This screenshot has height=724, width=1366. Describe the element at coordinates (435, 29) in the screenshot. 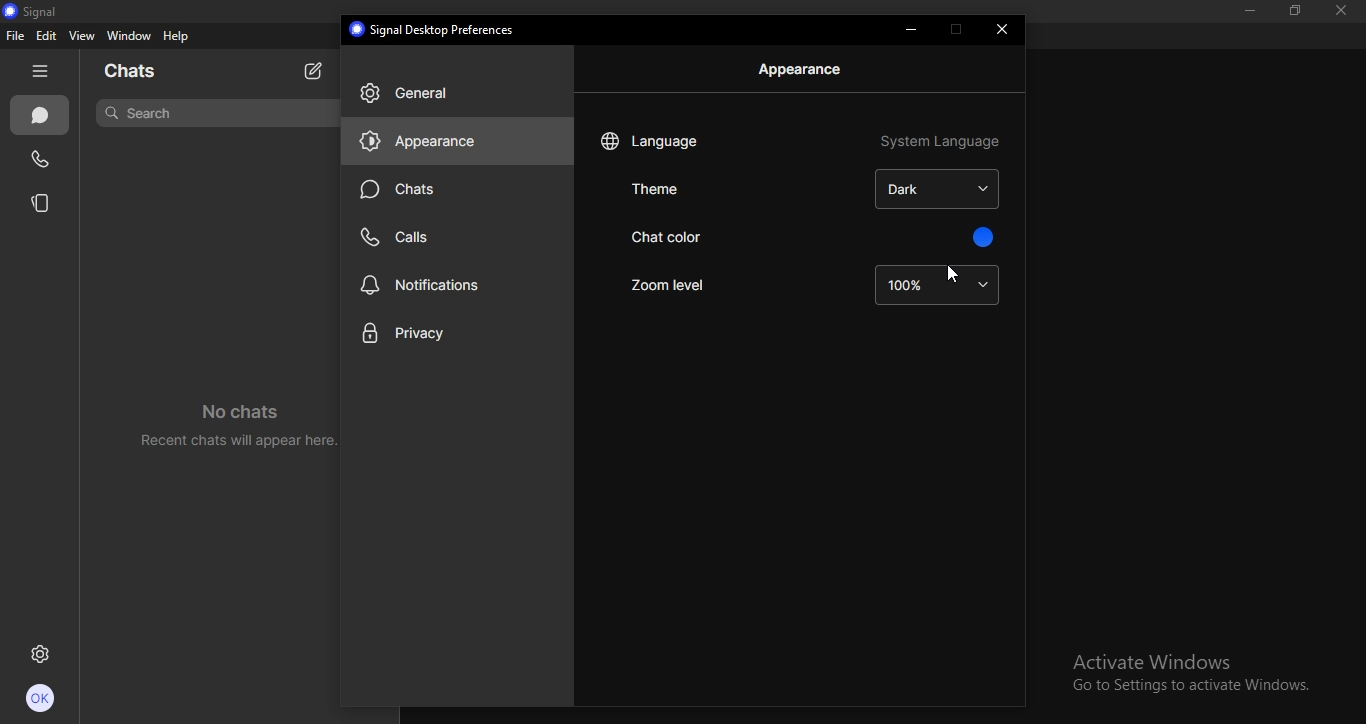

I see `® Signal Desktop Preferences` at that location.